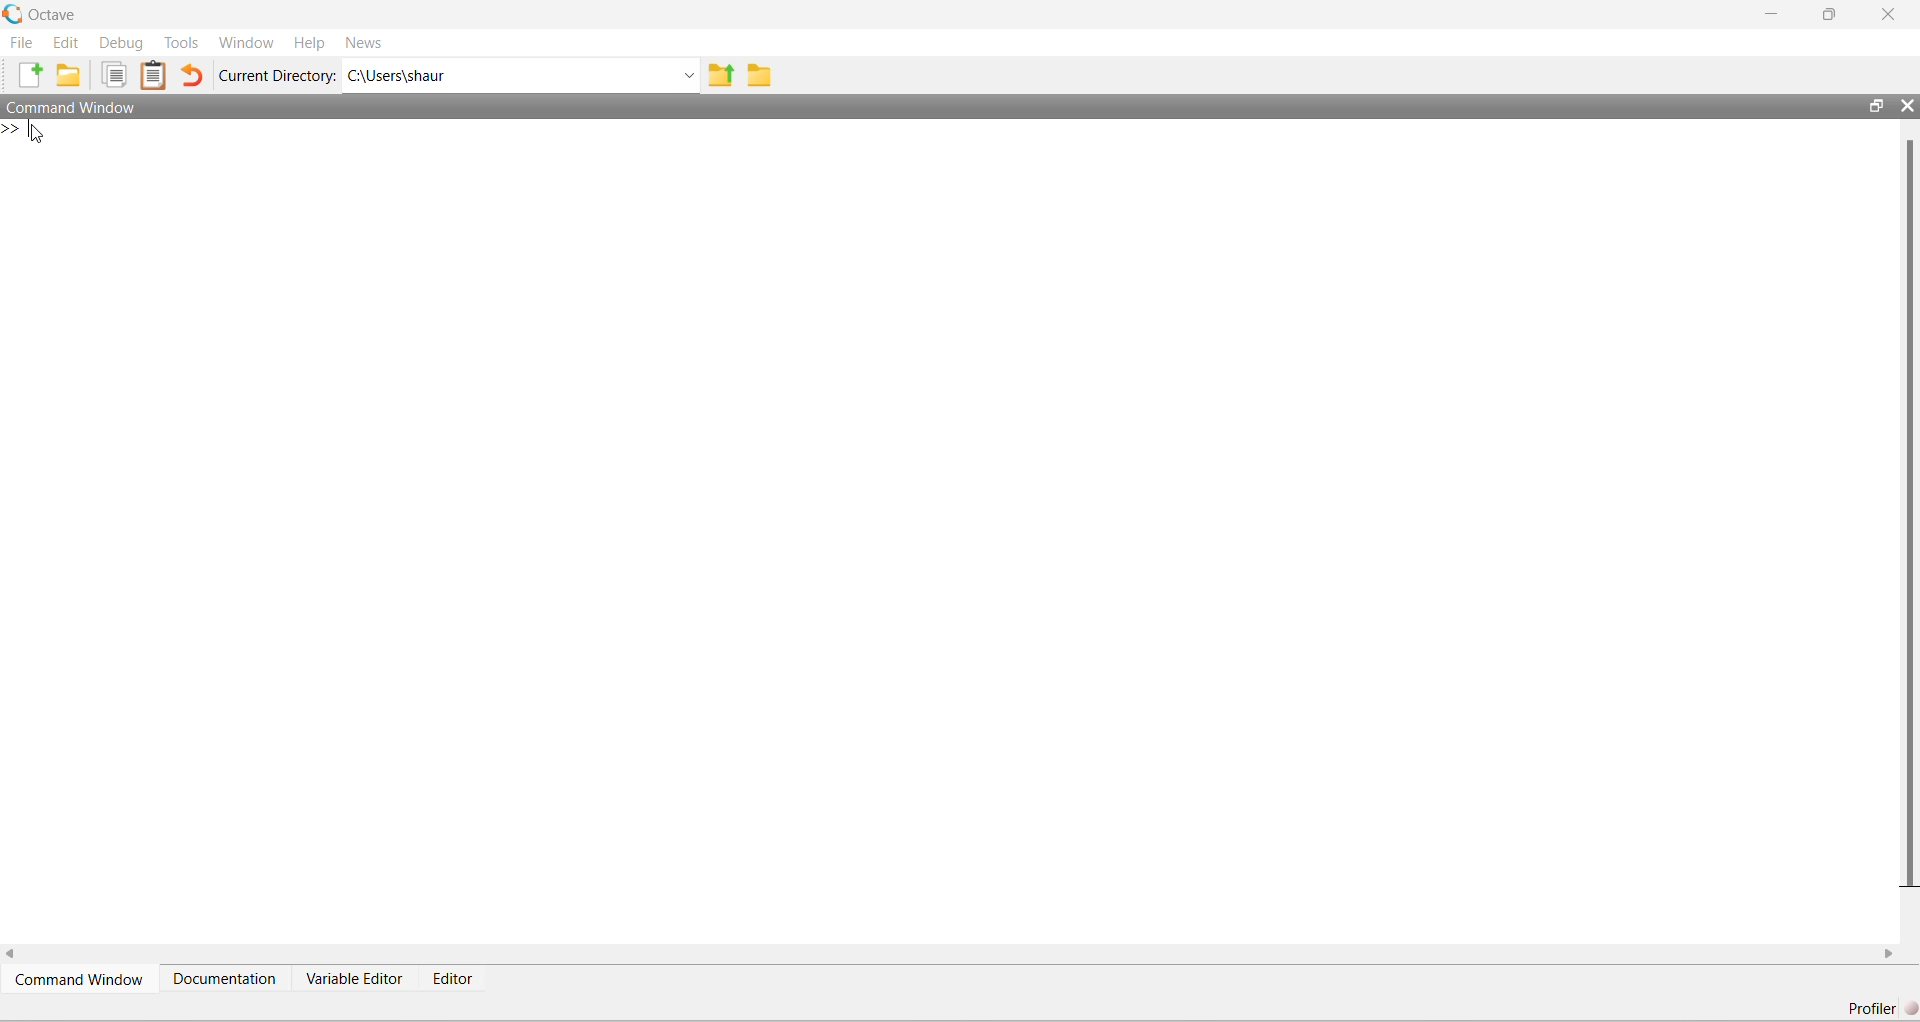 The height and width of the screenshot is (1022, 1920). I want to click on new line, so click(16, 129).